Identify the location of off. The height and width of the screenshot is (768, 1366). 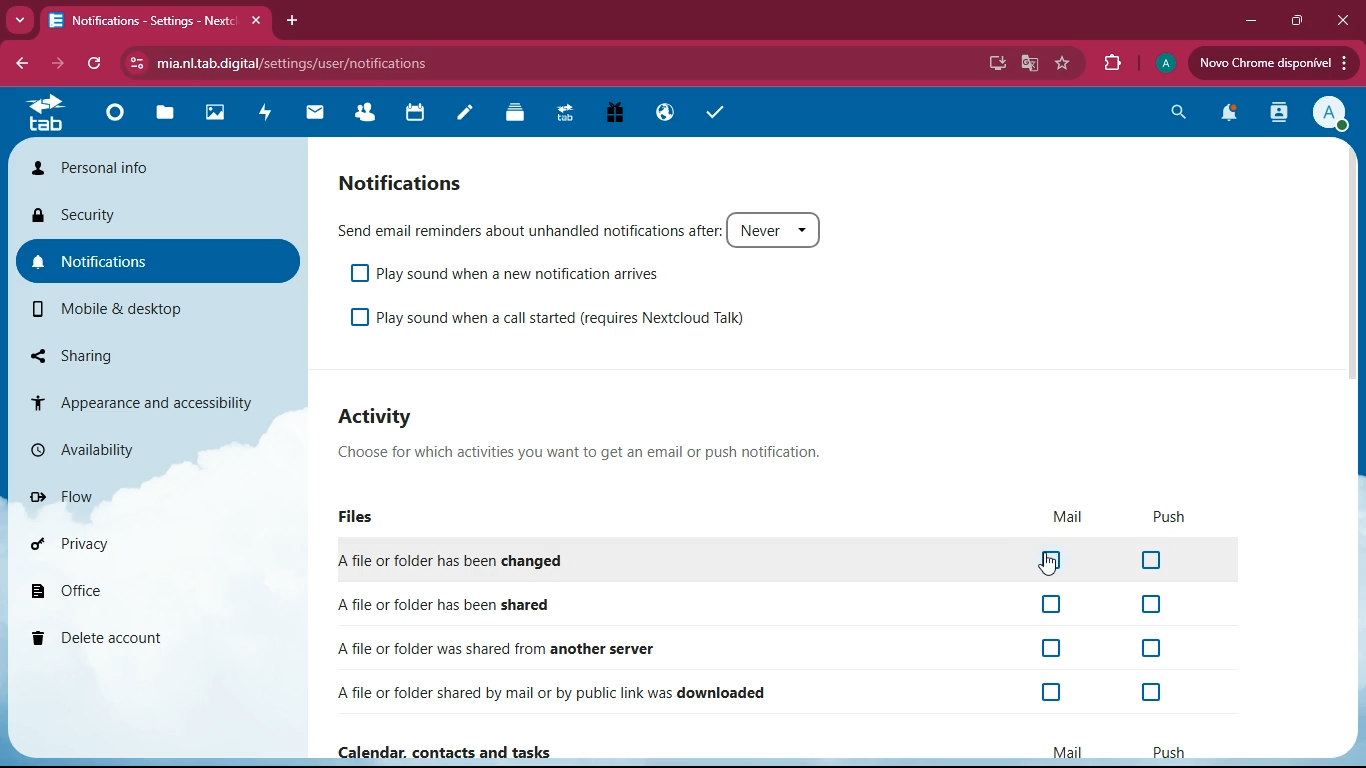
(1054, 606).